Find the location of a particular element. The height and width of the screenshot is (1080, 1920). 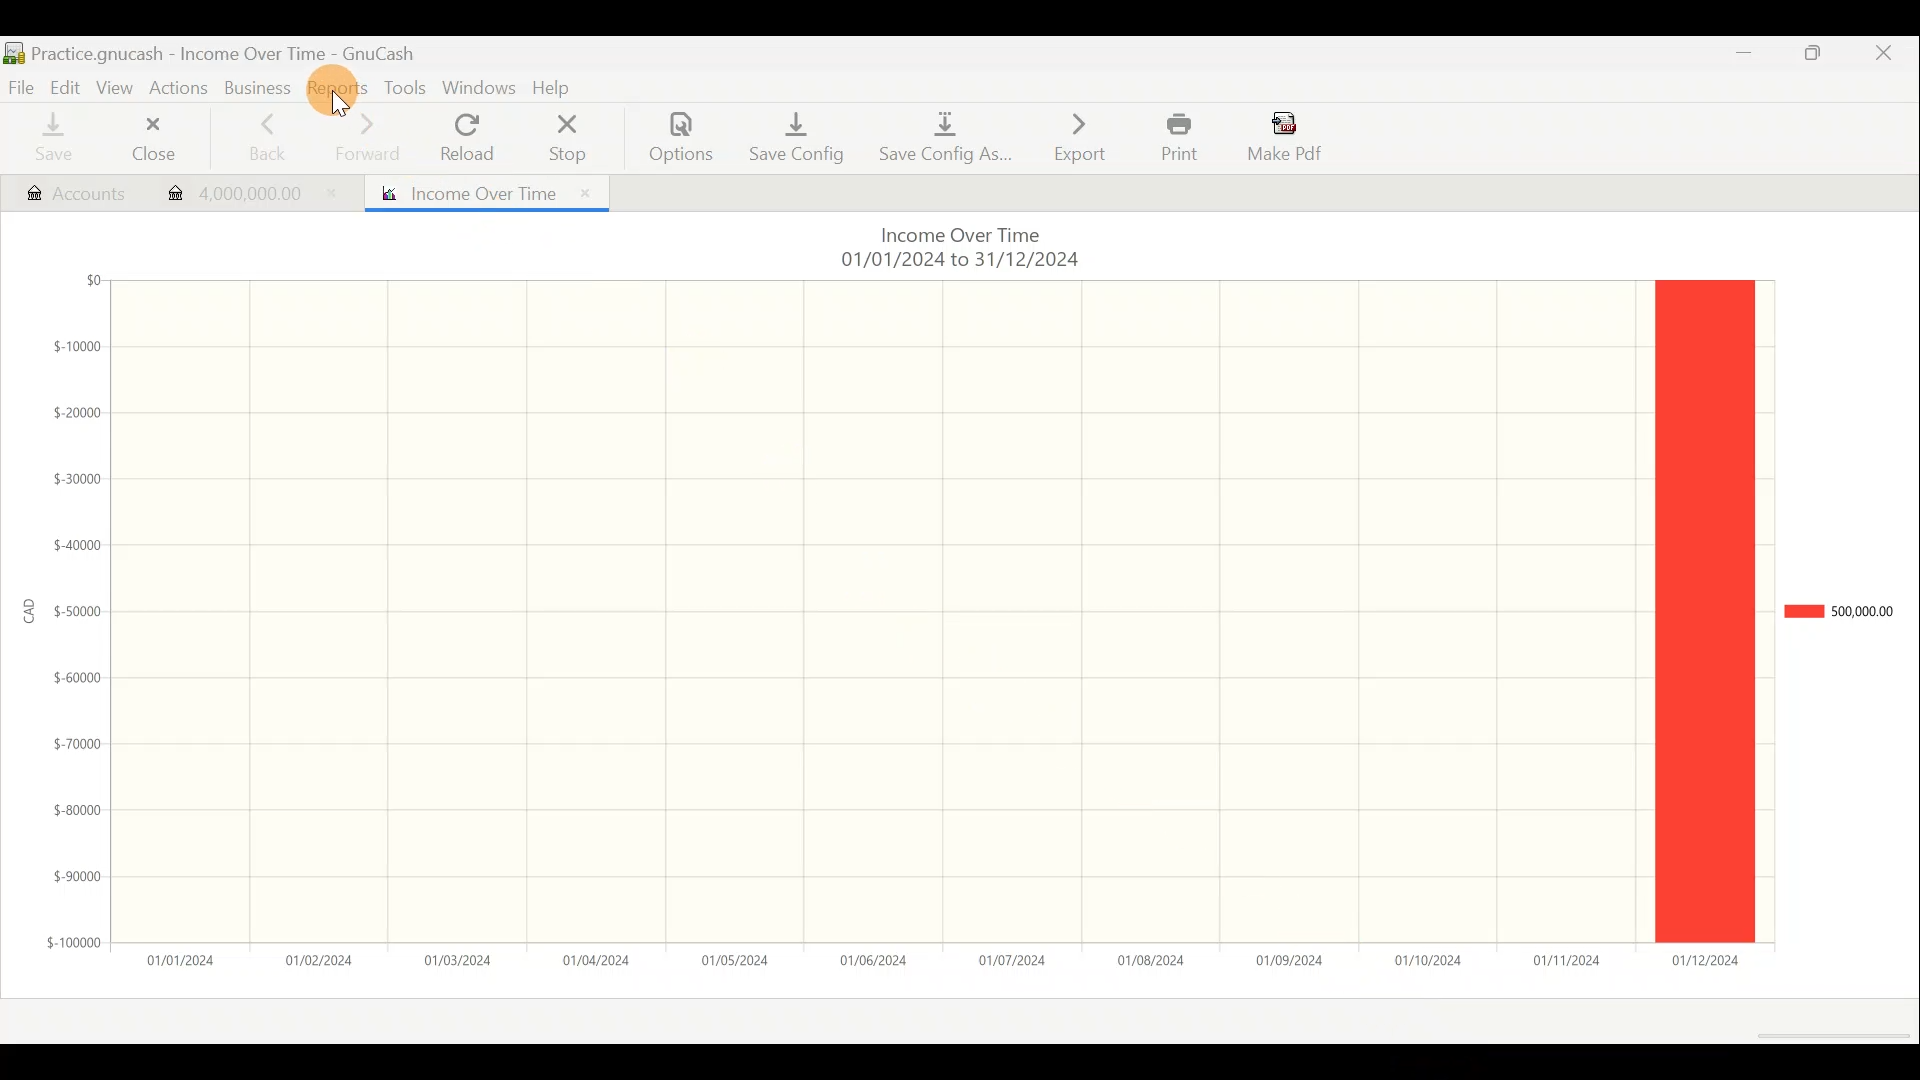

y-axis (amount in CAD) is located at coordinates (63, 613).